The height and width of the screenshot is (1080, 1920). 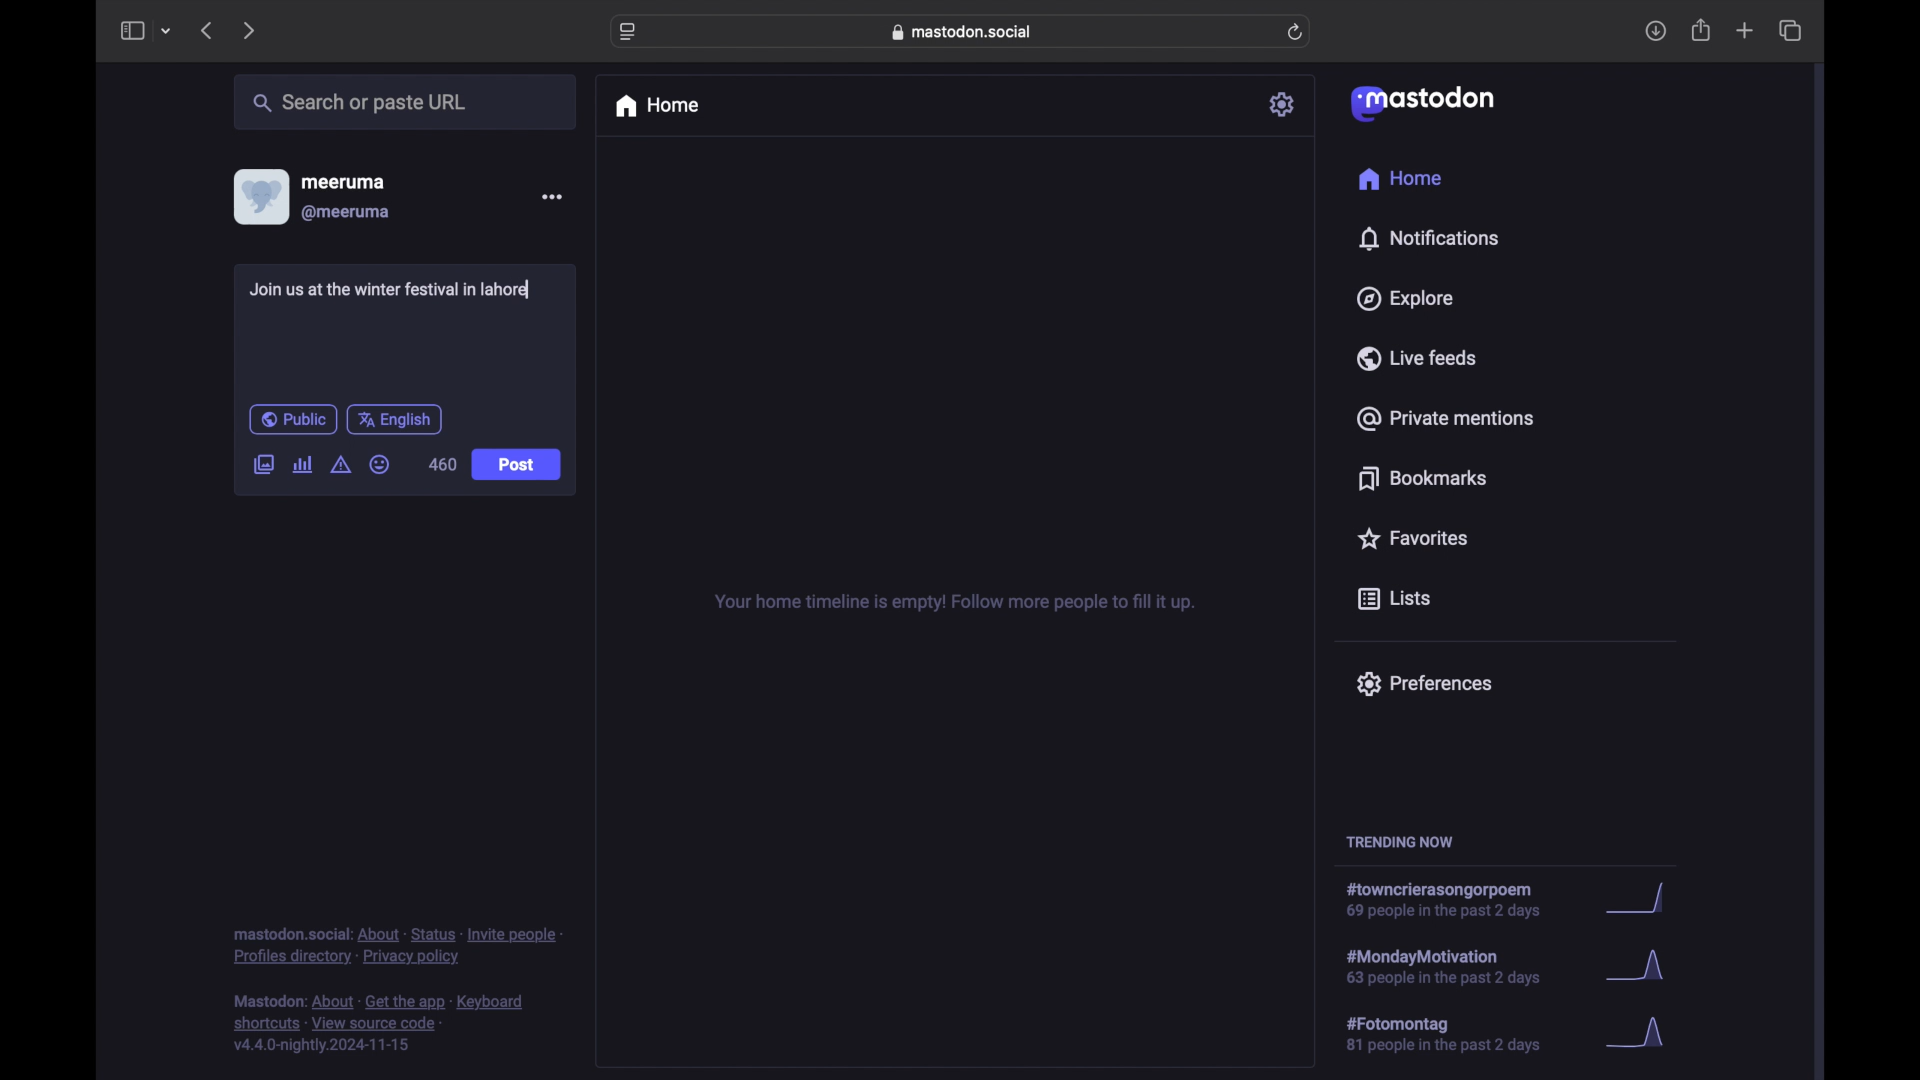 I want to click on trending now, so click(x=1399, y=842).